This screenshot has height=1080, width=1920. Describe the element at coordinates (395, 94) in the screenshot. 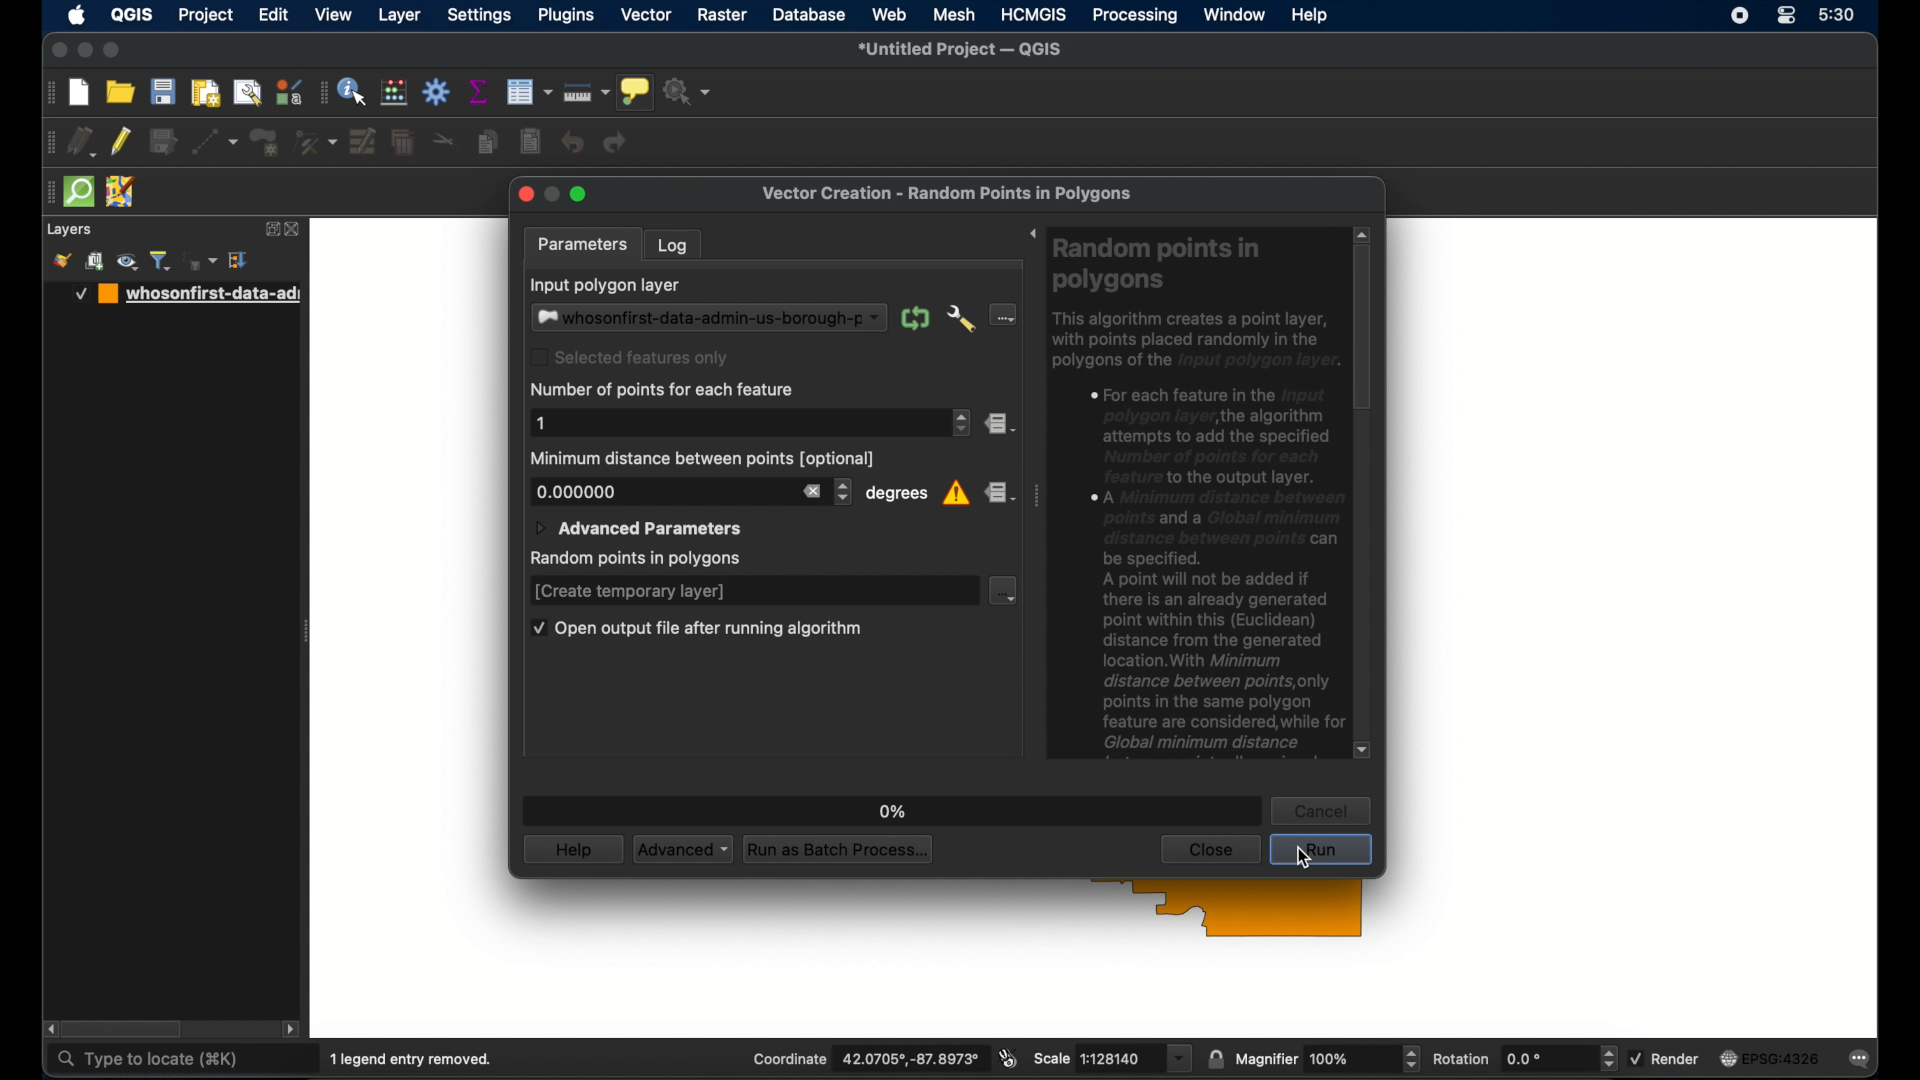

I see `open field  calculator` at that location.